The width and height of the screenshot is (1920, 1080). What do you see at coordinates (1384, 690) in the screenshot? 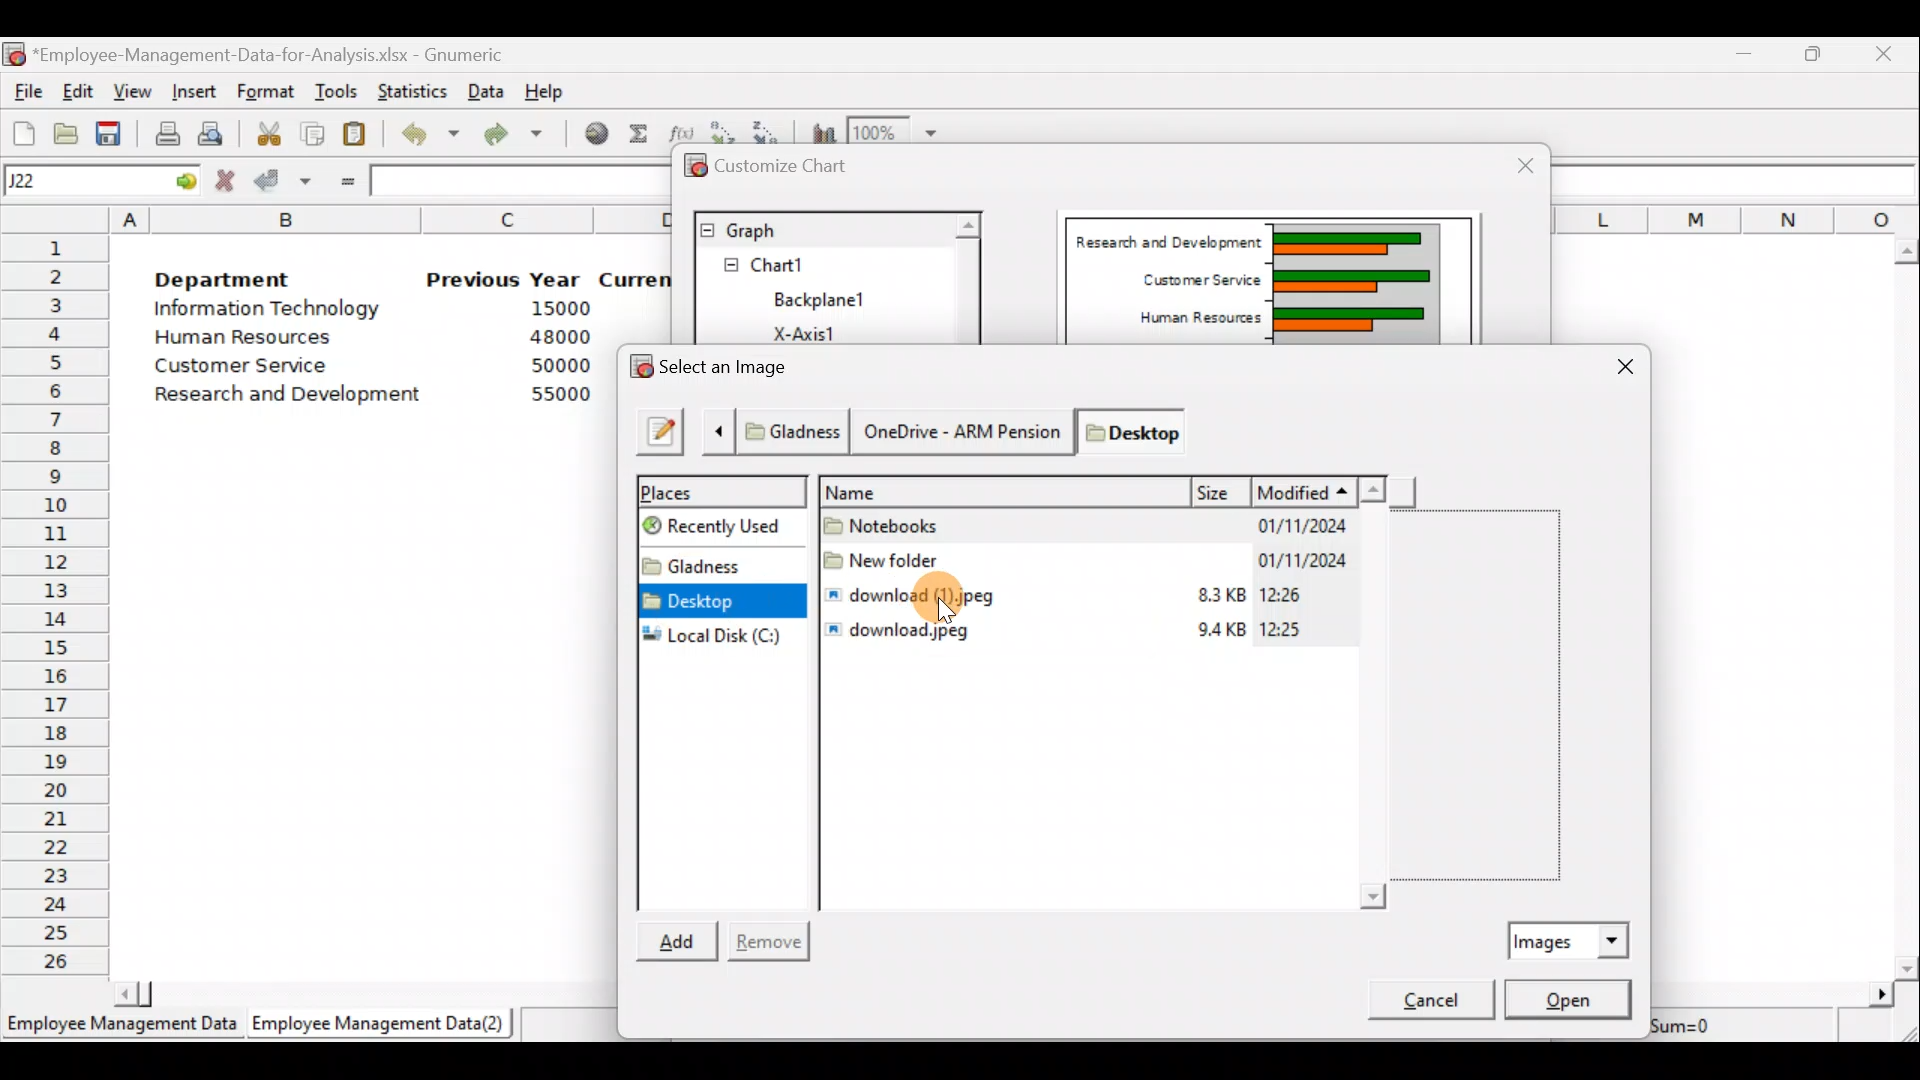
I see `Scroll bar` at bounding box center [1384, 690].